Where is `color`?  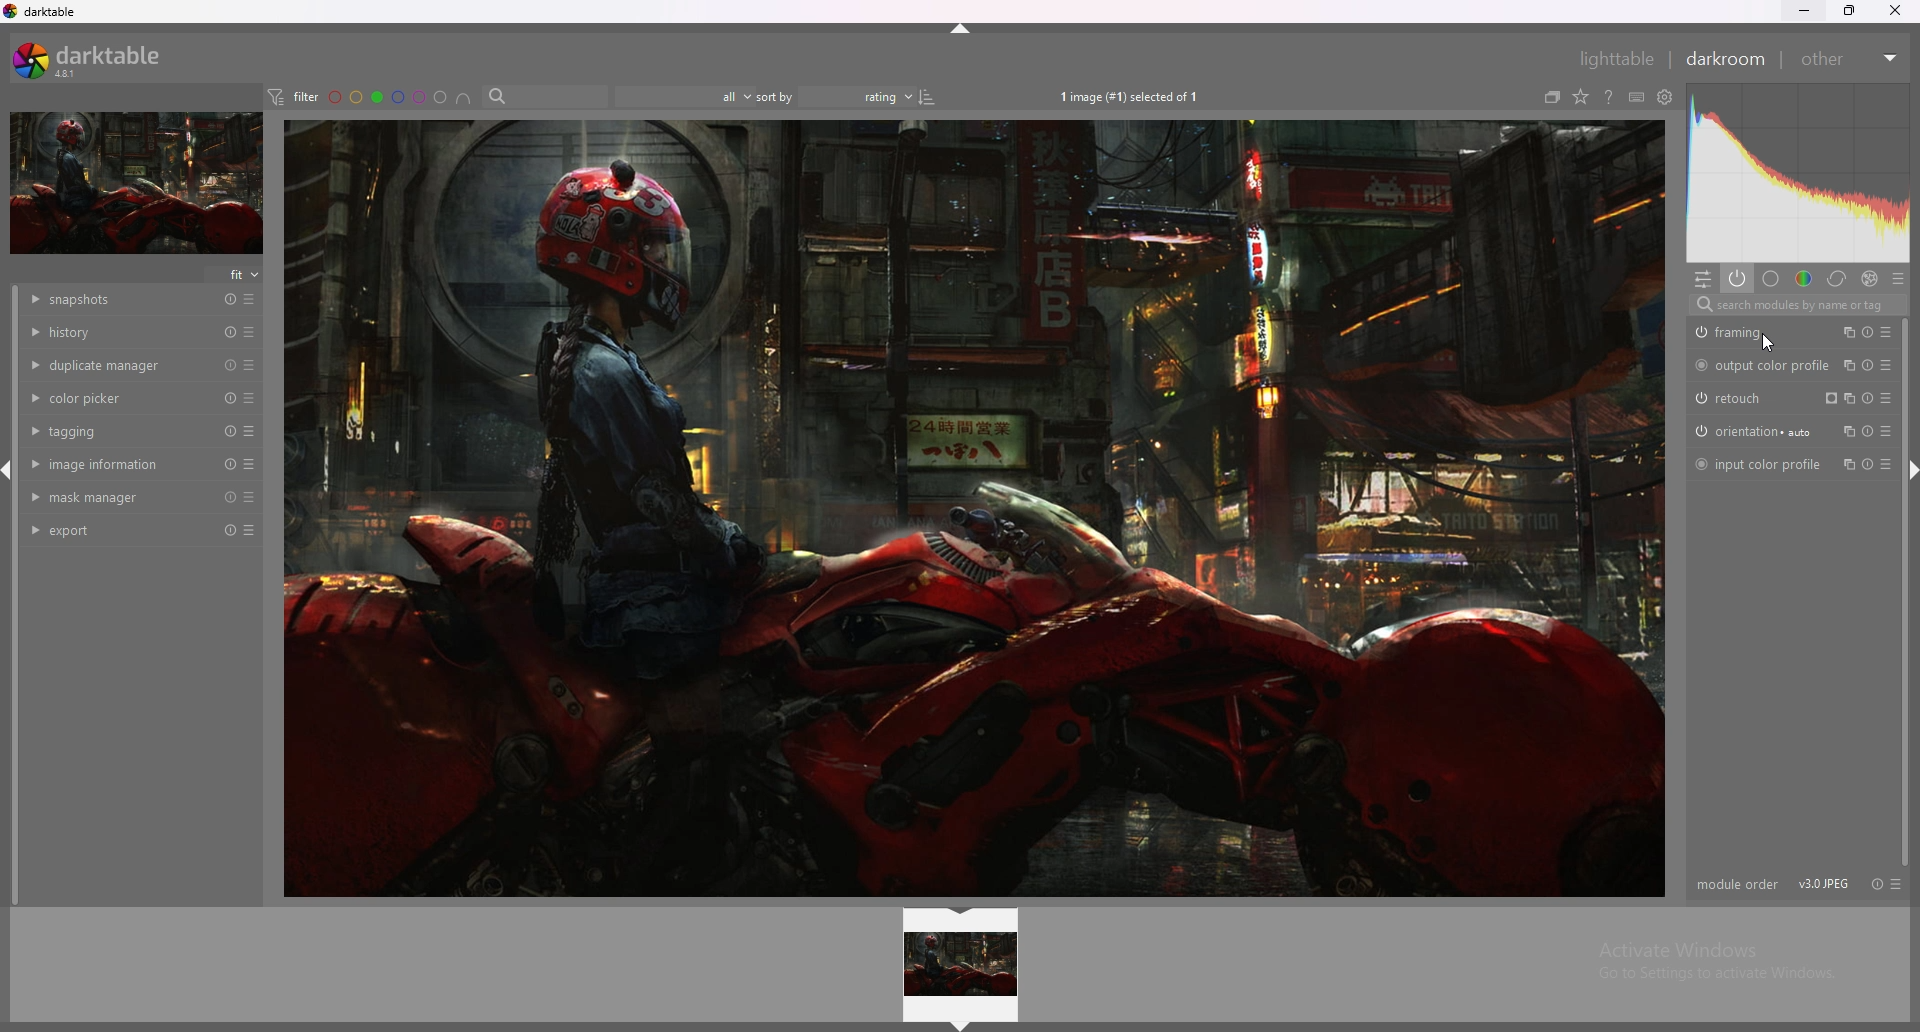
color is located at coordinates (1804, 277).